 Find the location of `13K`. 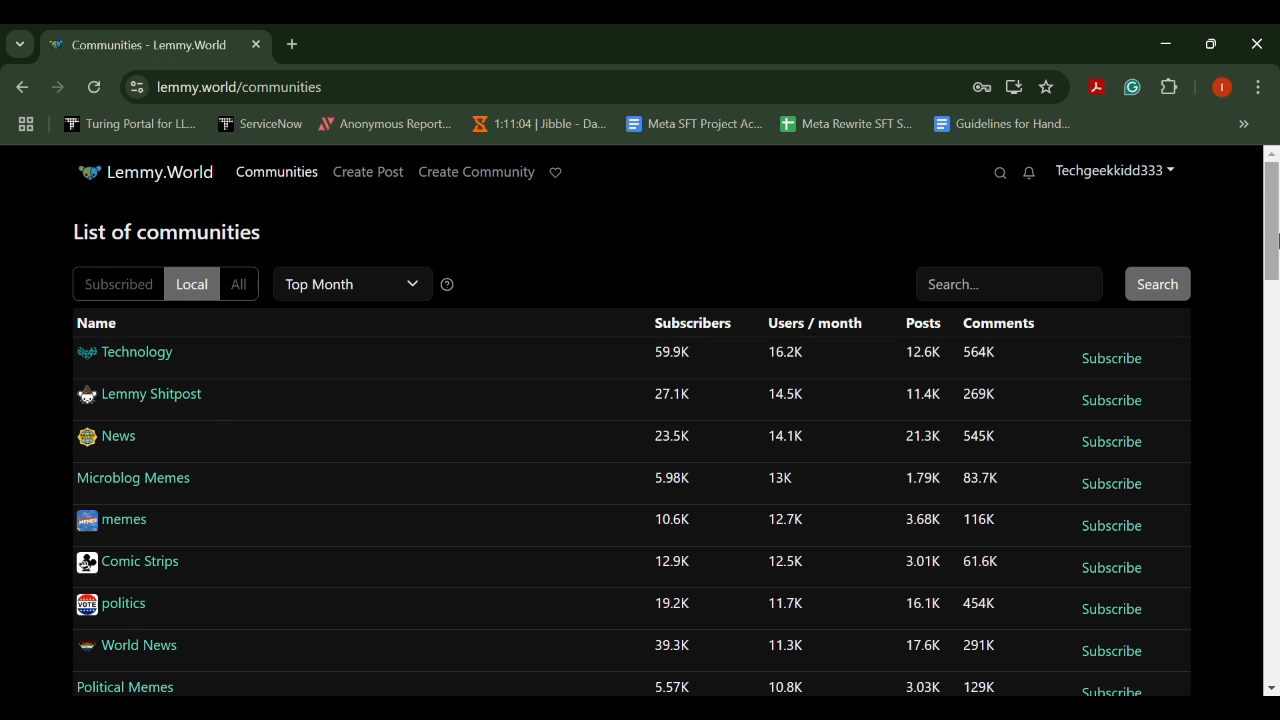

13K is located at coordinates (782, 478).